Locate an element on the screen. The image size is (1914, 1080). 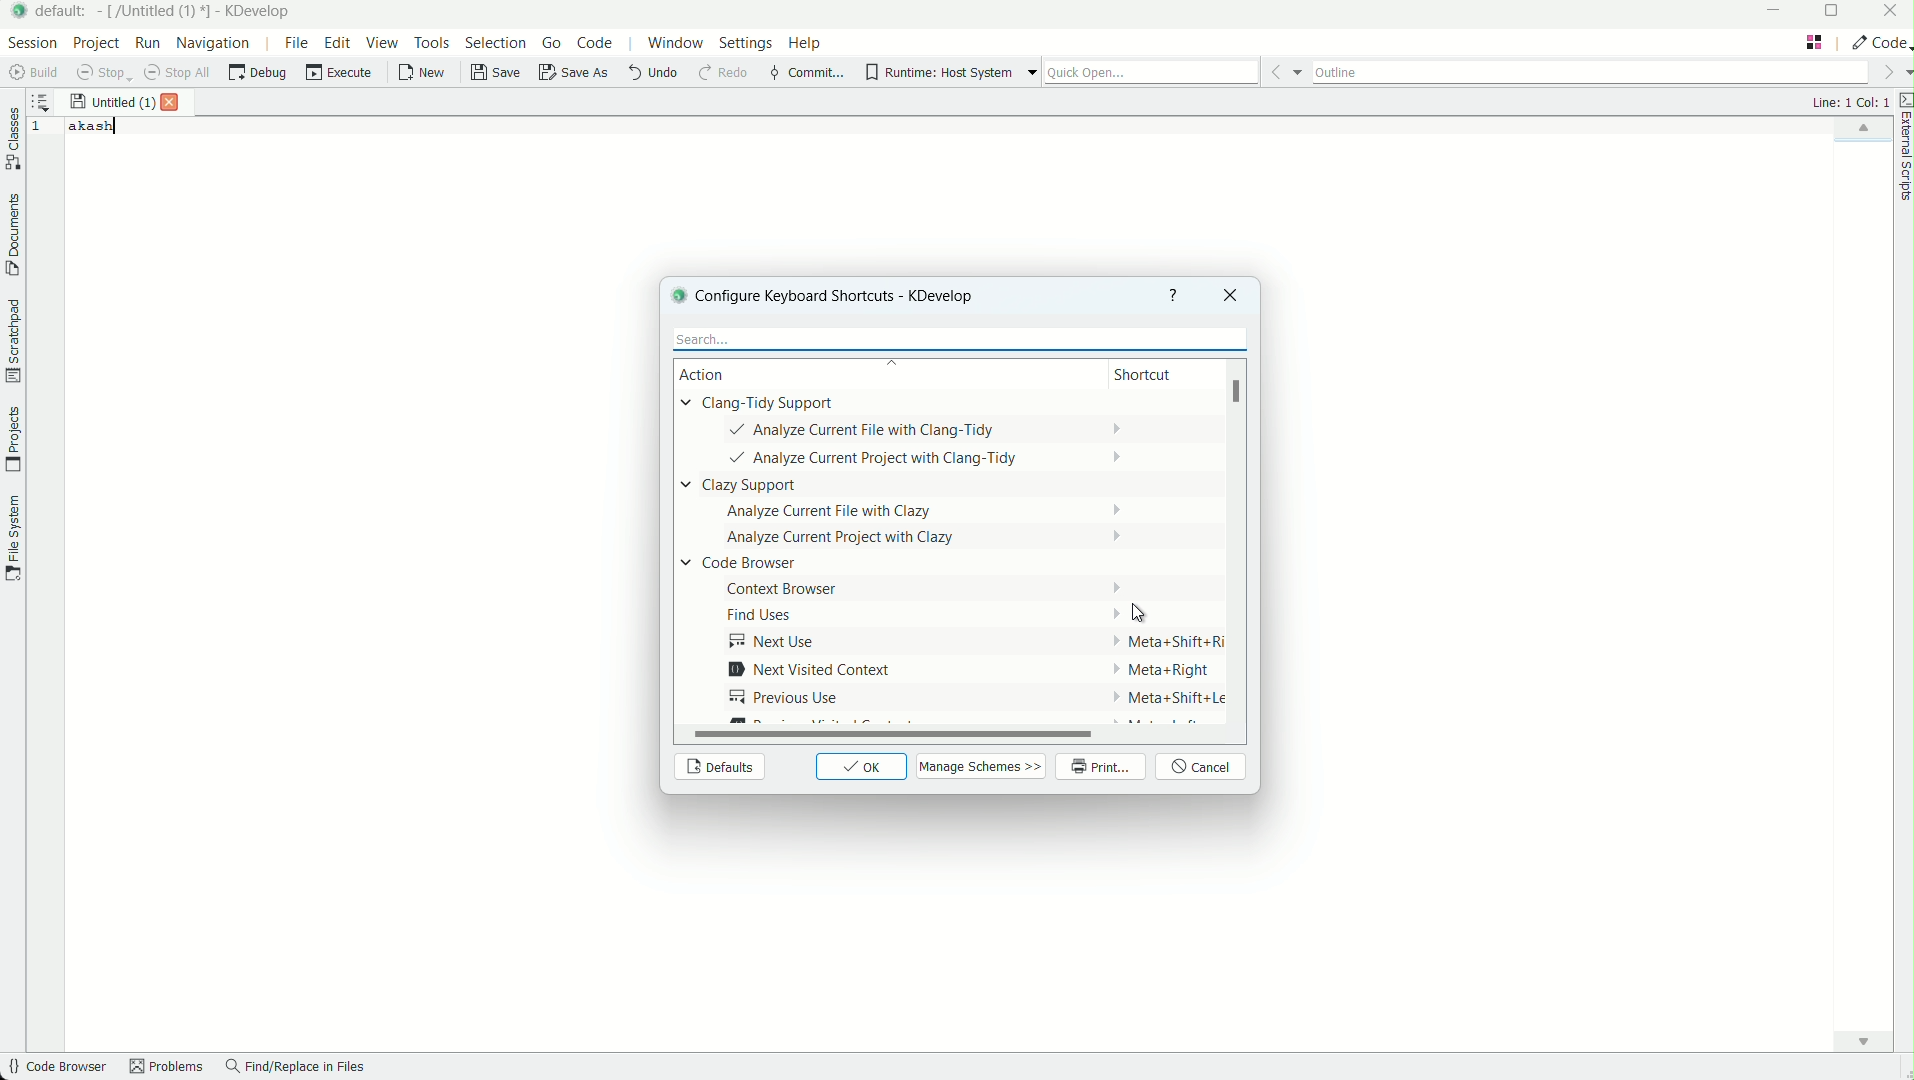
save is located at coordinates (497, 73).